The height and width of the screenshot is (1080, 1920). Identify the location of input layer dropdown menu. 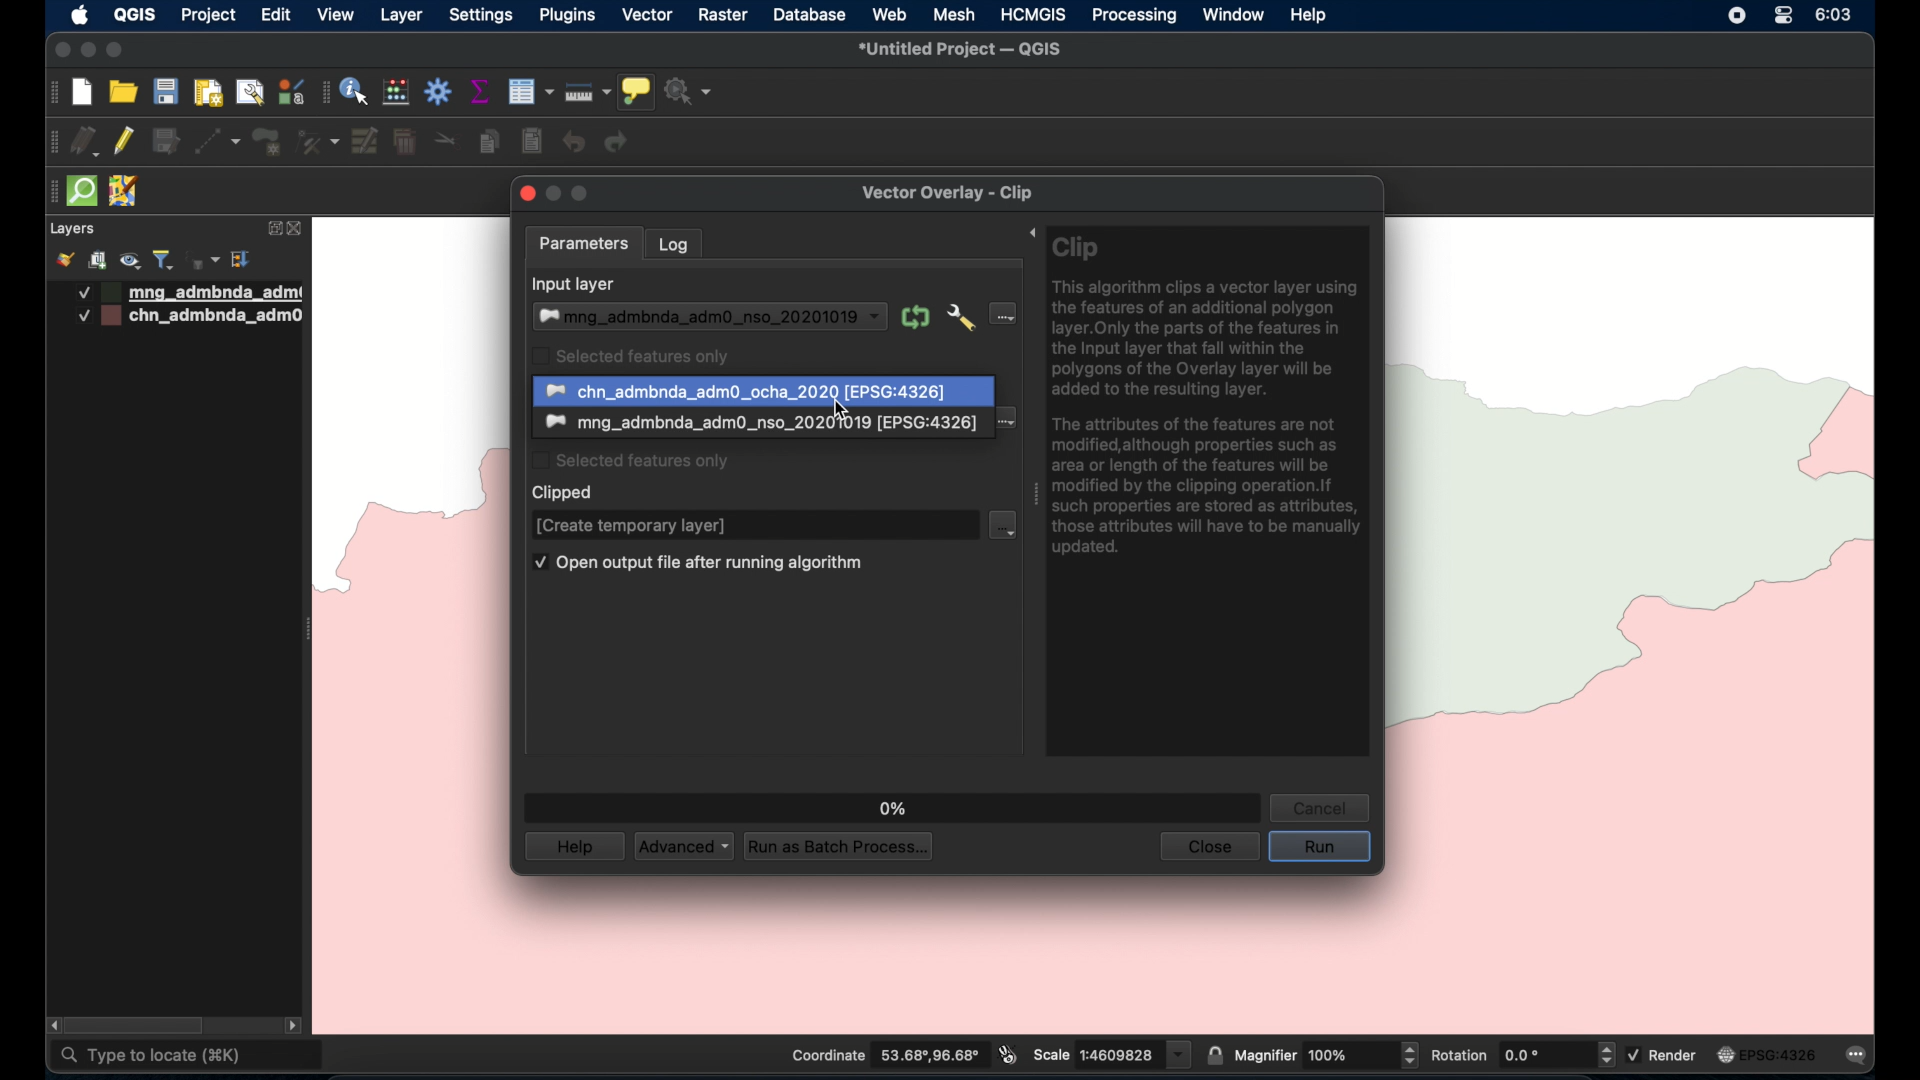
(1004, 313).